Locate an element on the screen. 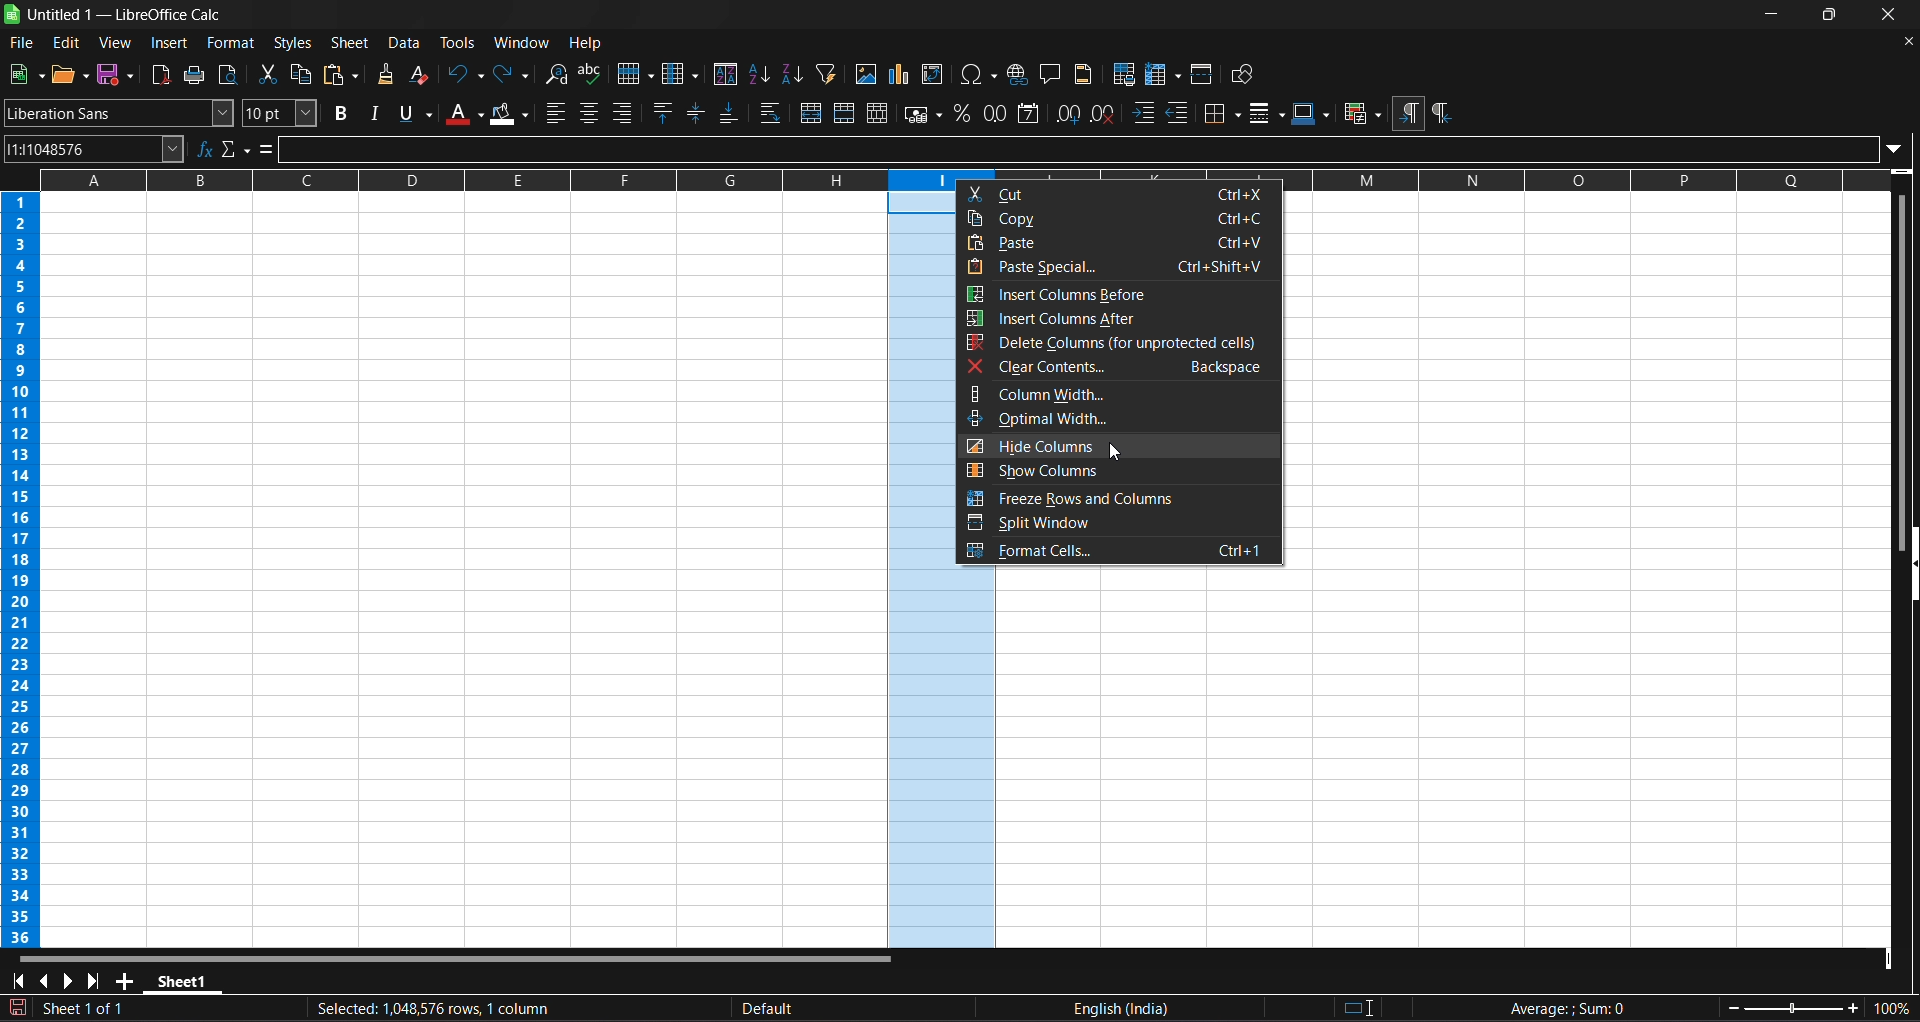 This screenshot has width=1920, height=1022. redo is located at coordinates (511, 74).